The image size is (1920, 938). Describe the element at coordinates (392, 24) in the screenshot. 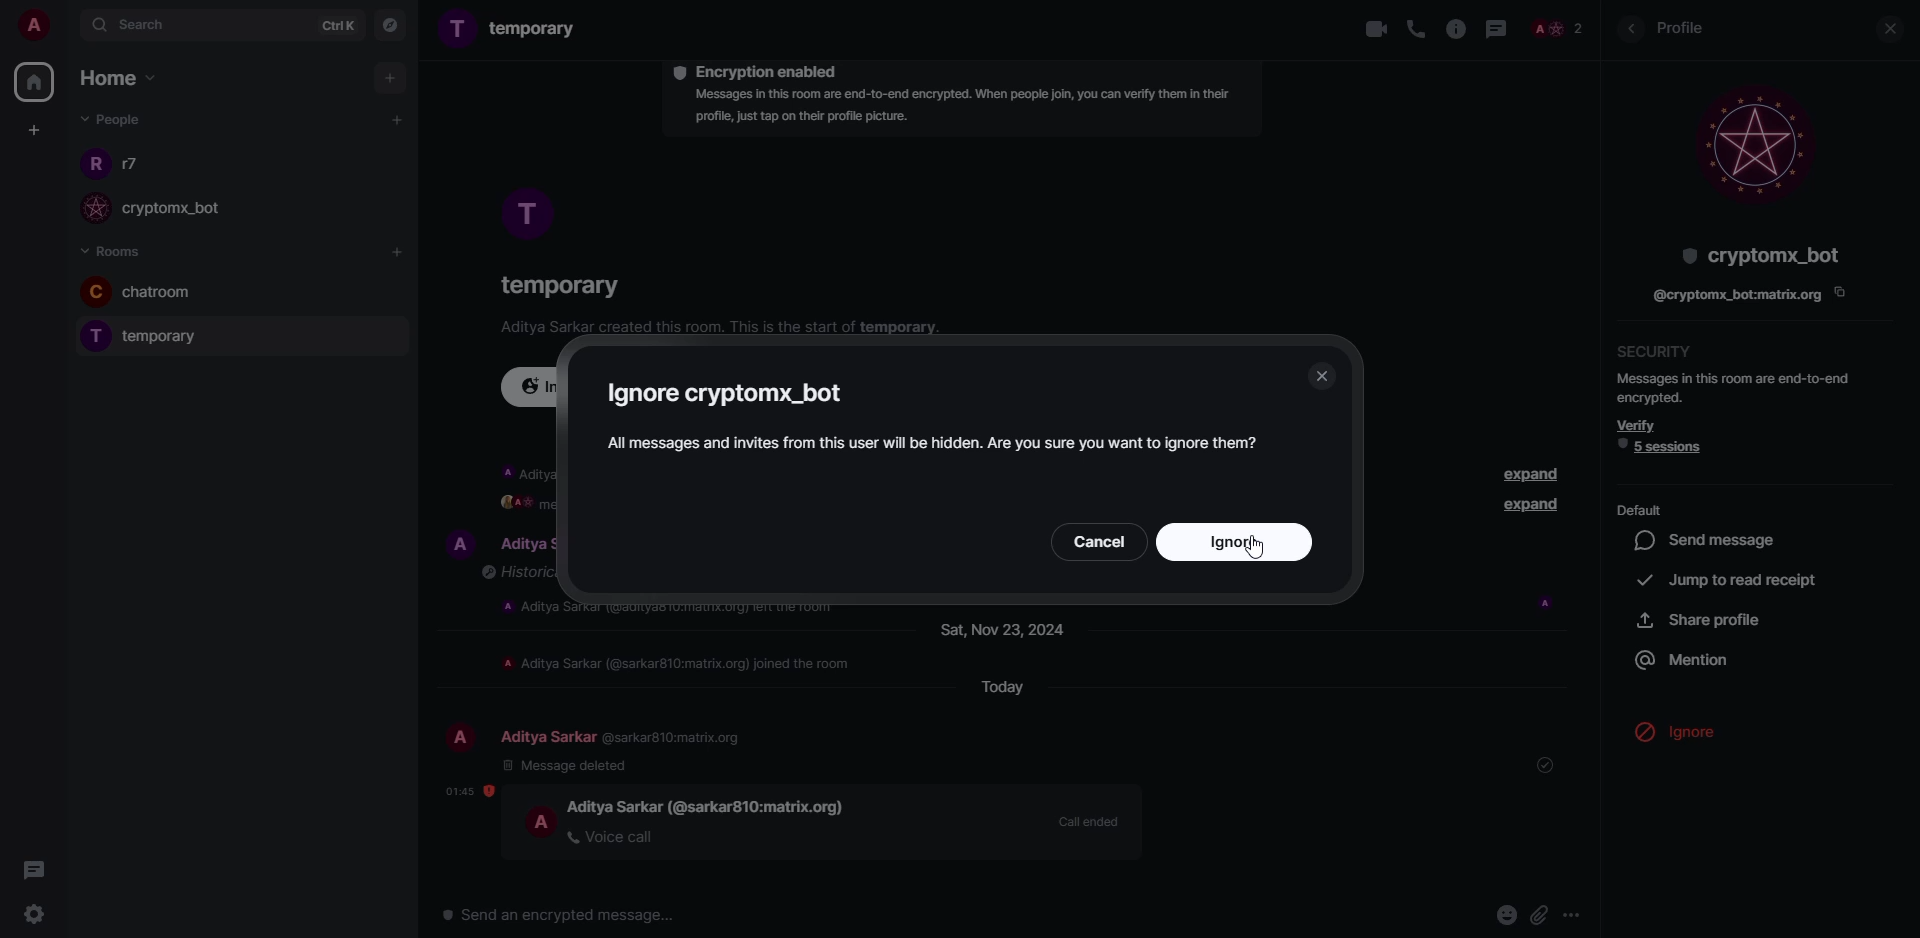

I see `navigator` at that location.